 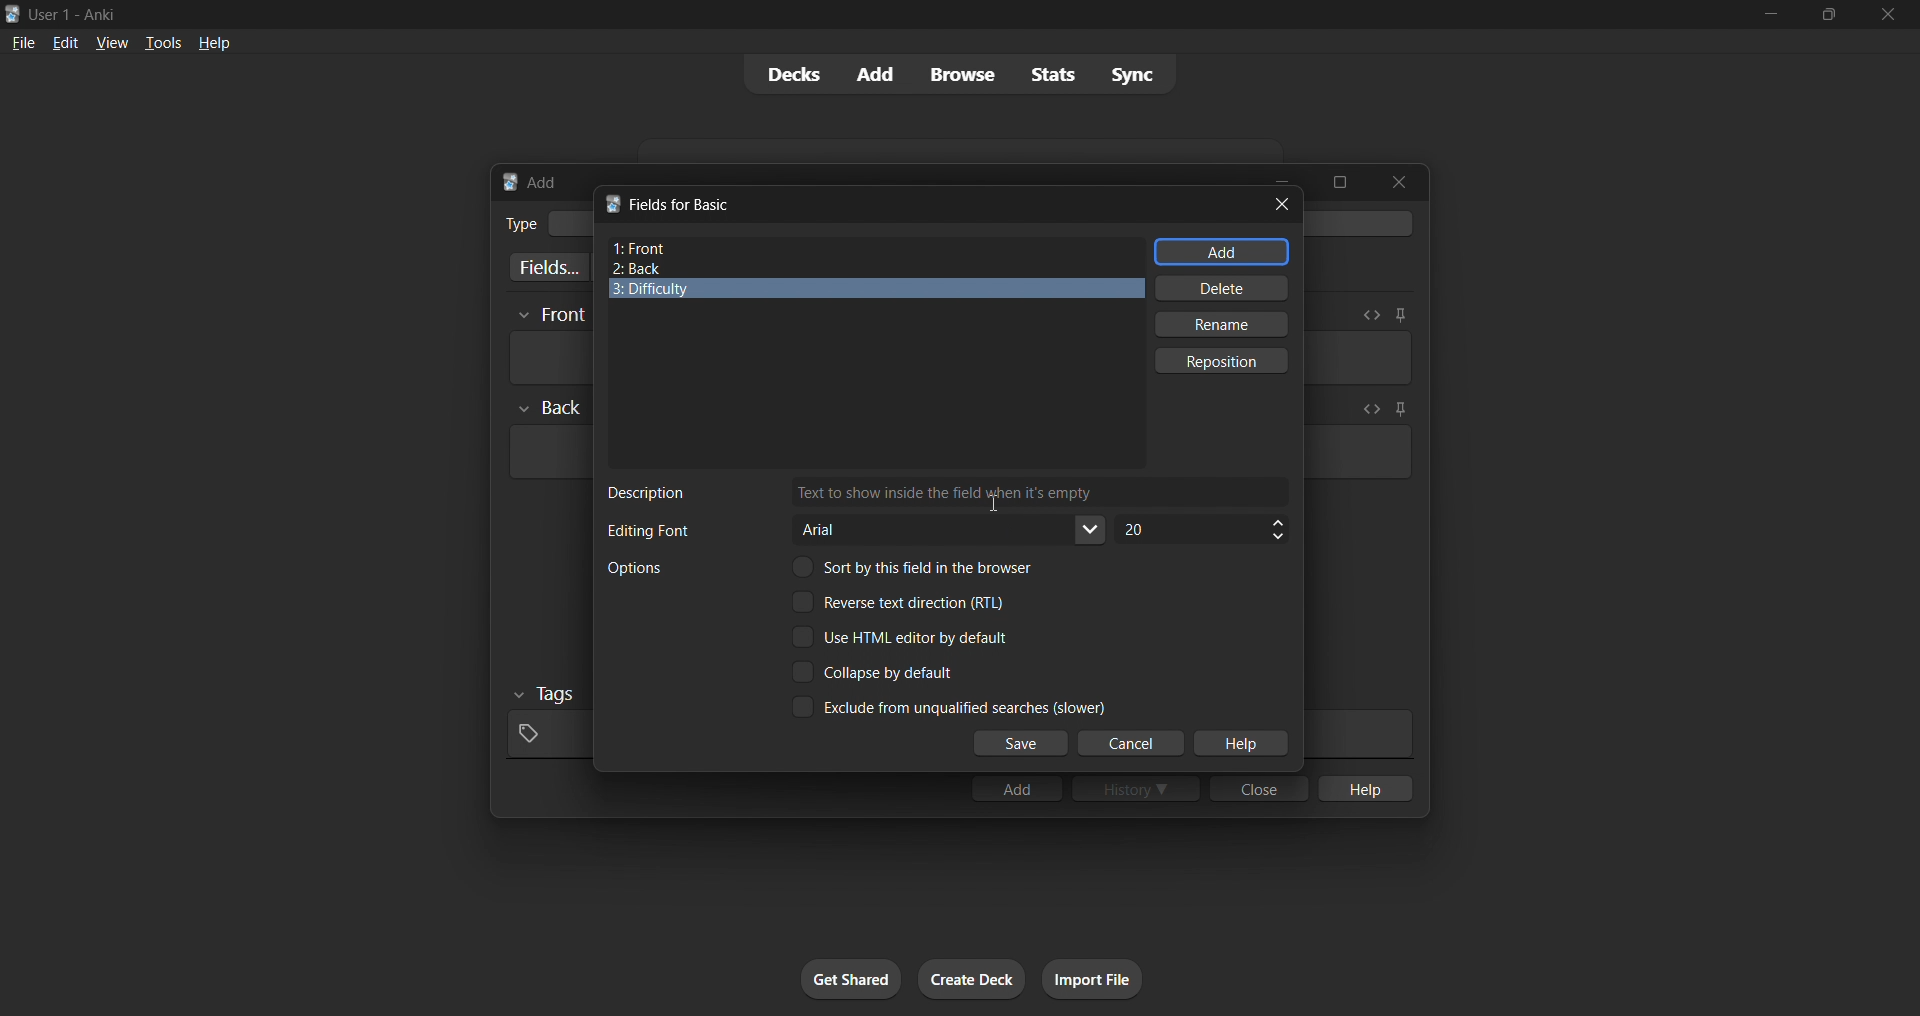 What do you see at coordinates (1222, 252) in the screenshot?
I see `add ` at bounding box center [1222, 252].